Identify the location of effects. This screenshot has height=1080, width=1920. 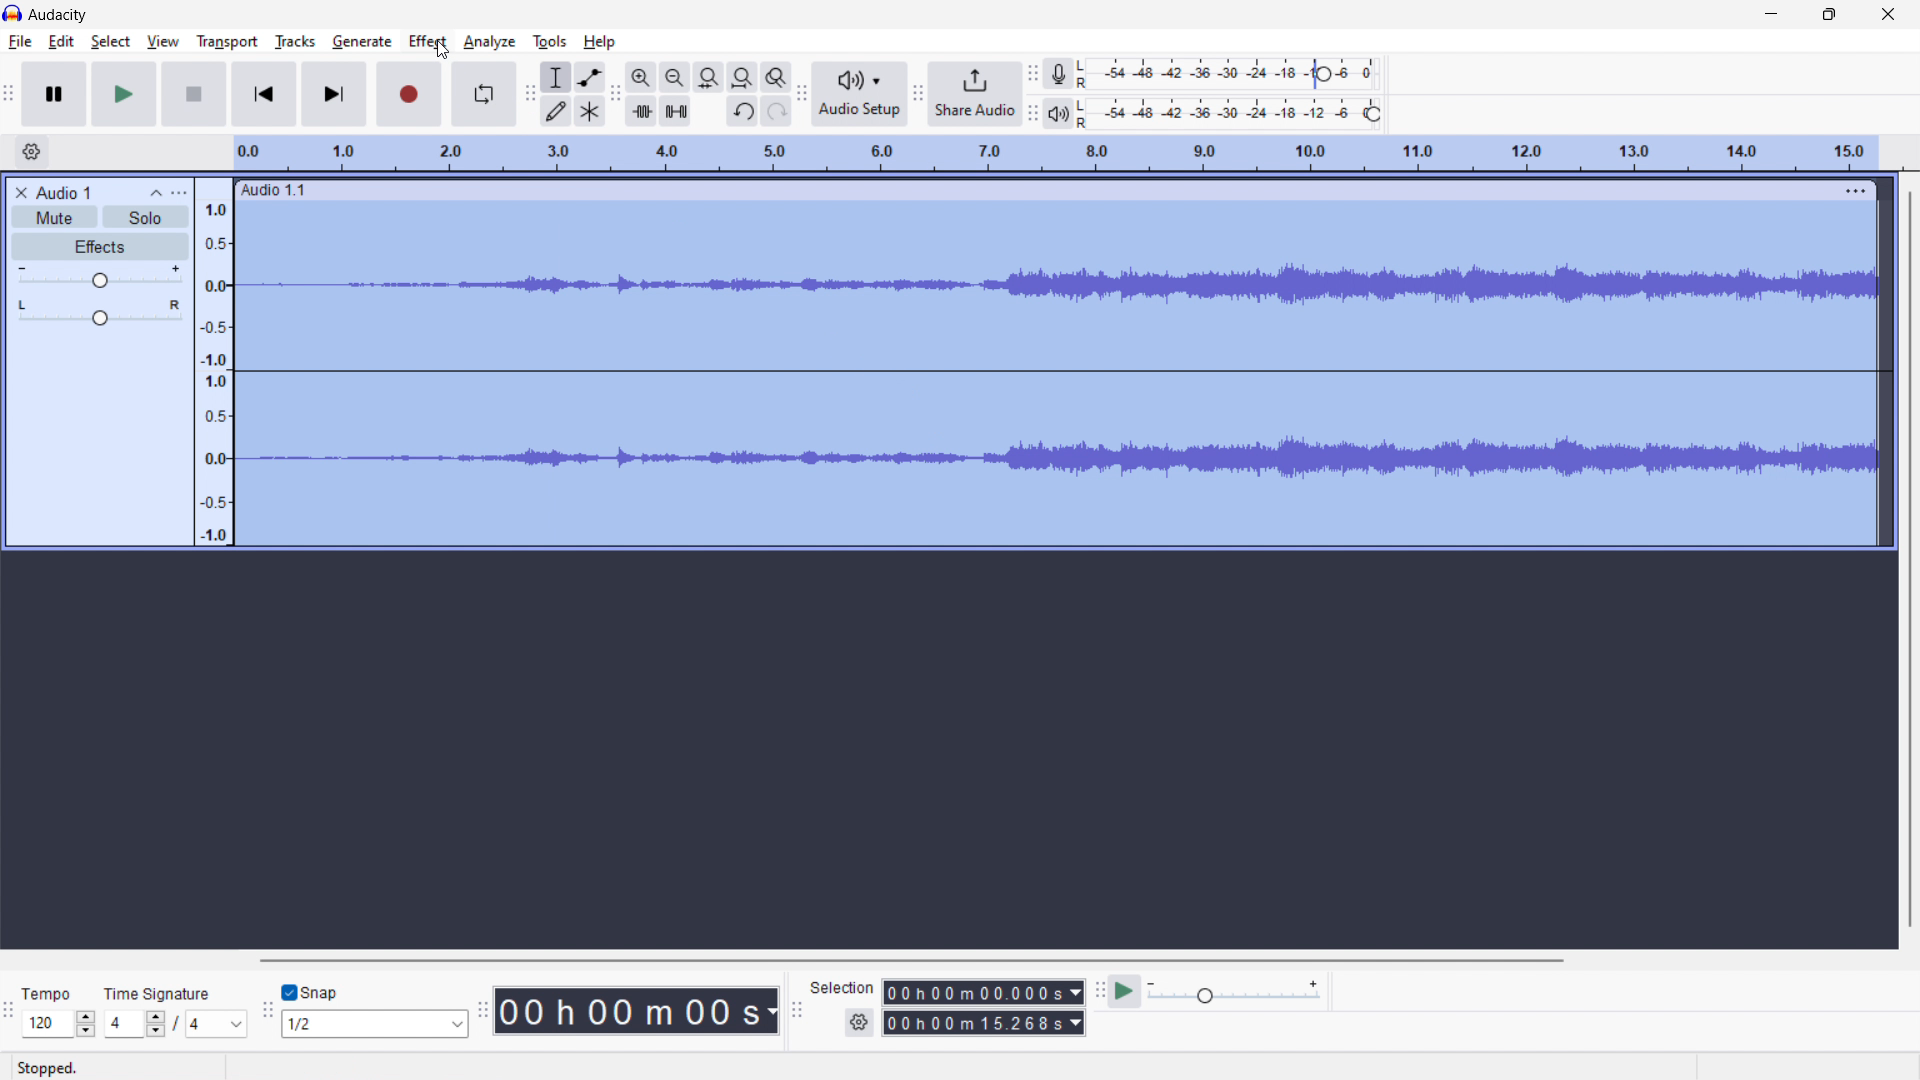
(101, 246).